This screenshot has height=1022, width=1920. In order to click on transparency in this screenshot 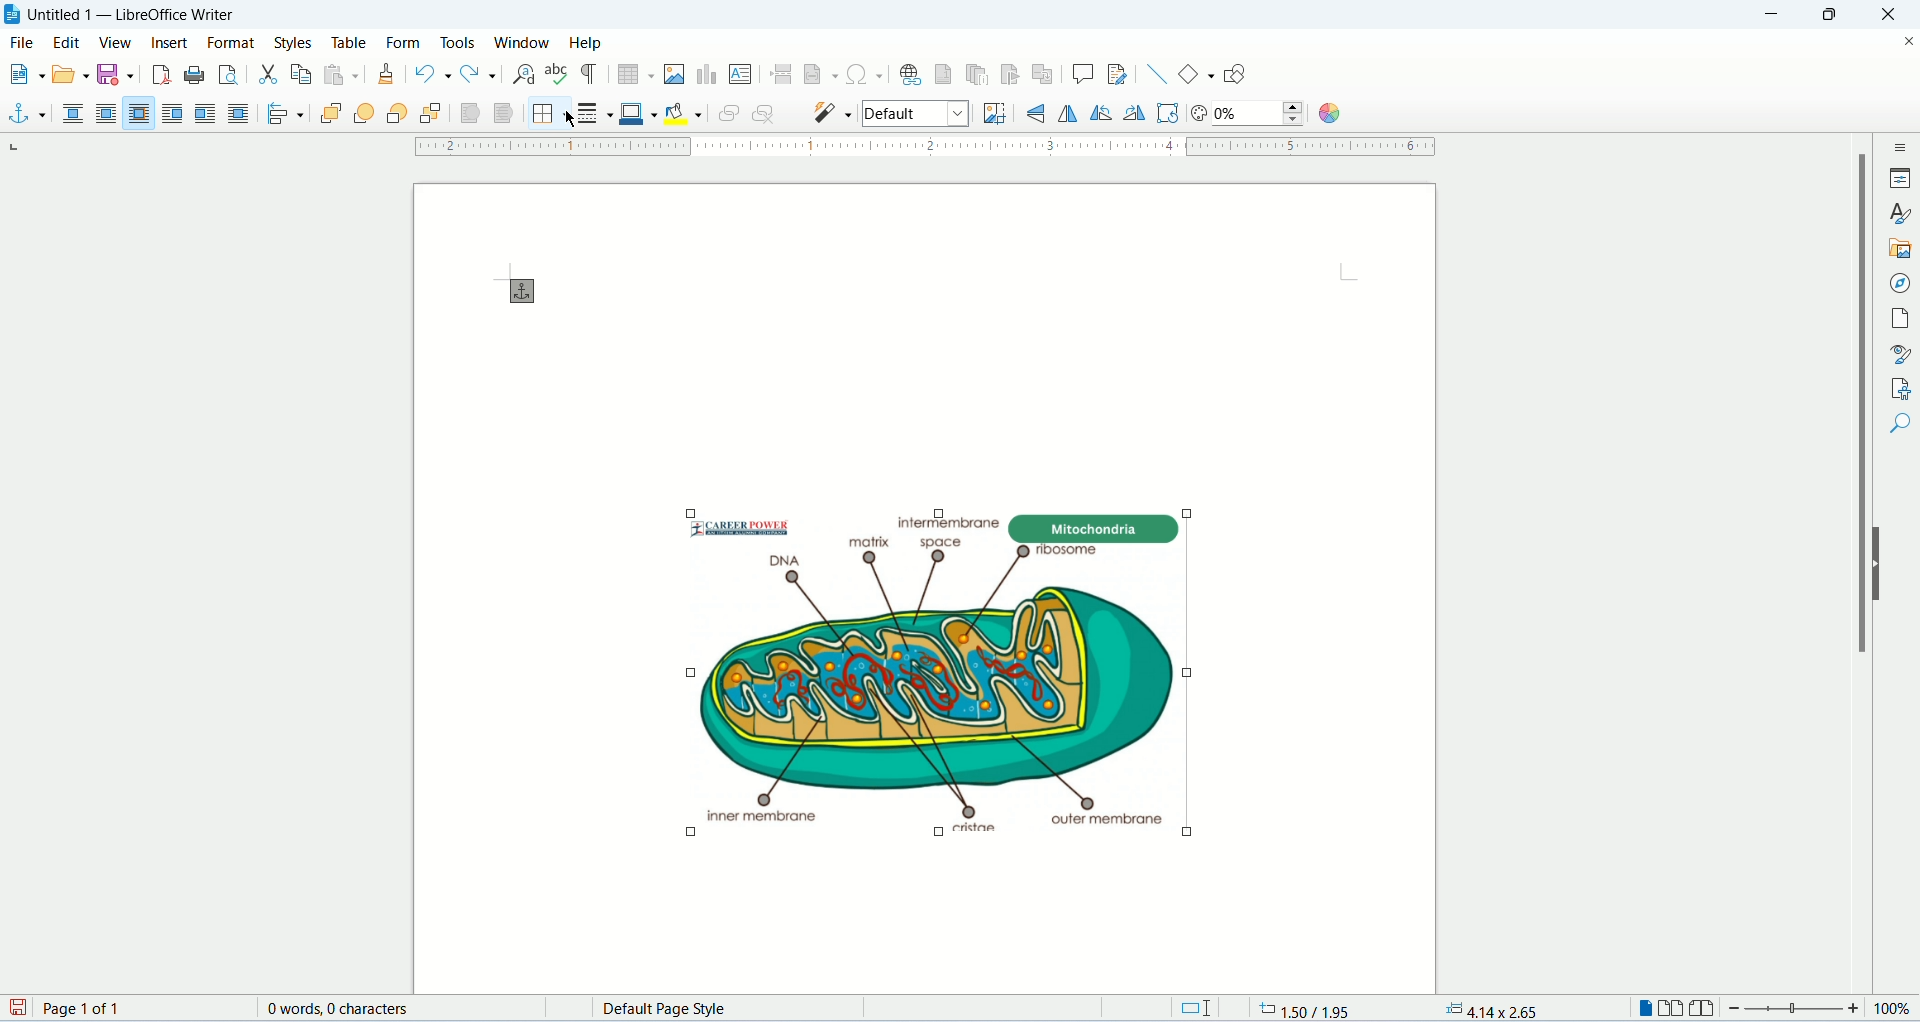, I will do `click(1199, 115)`.